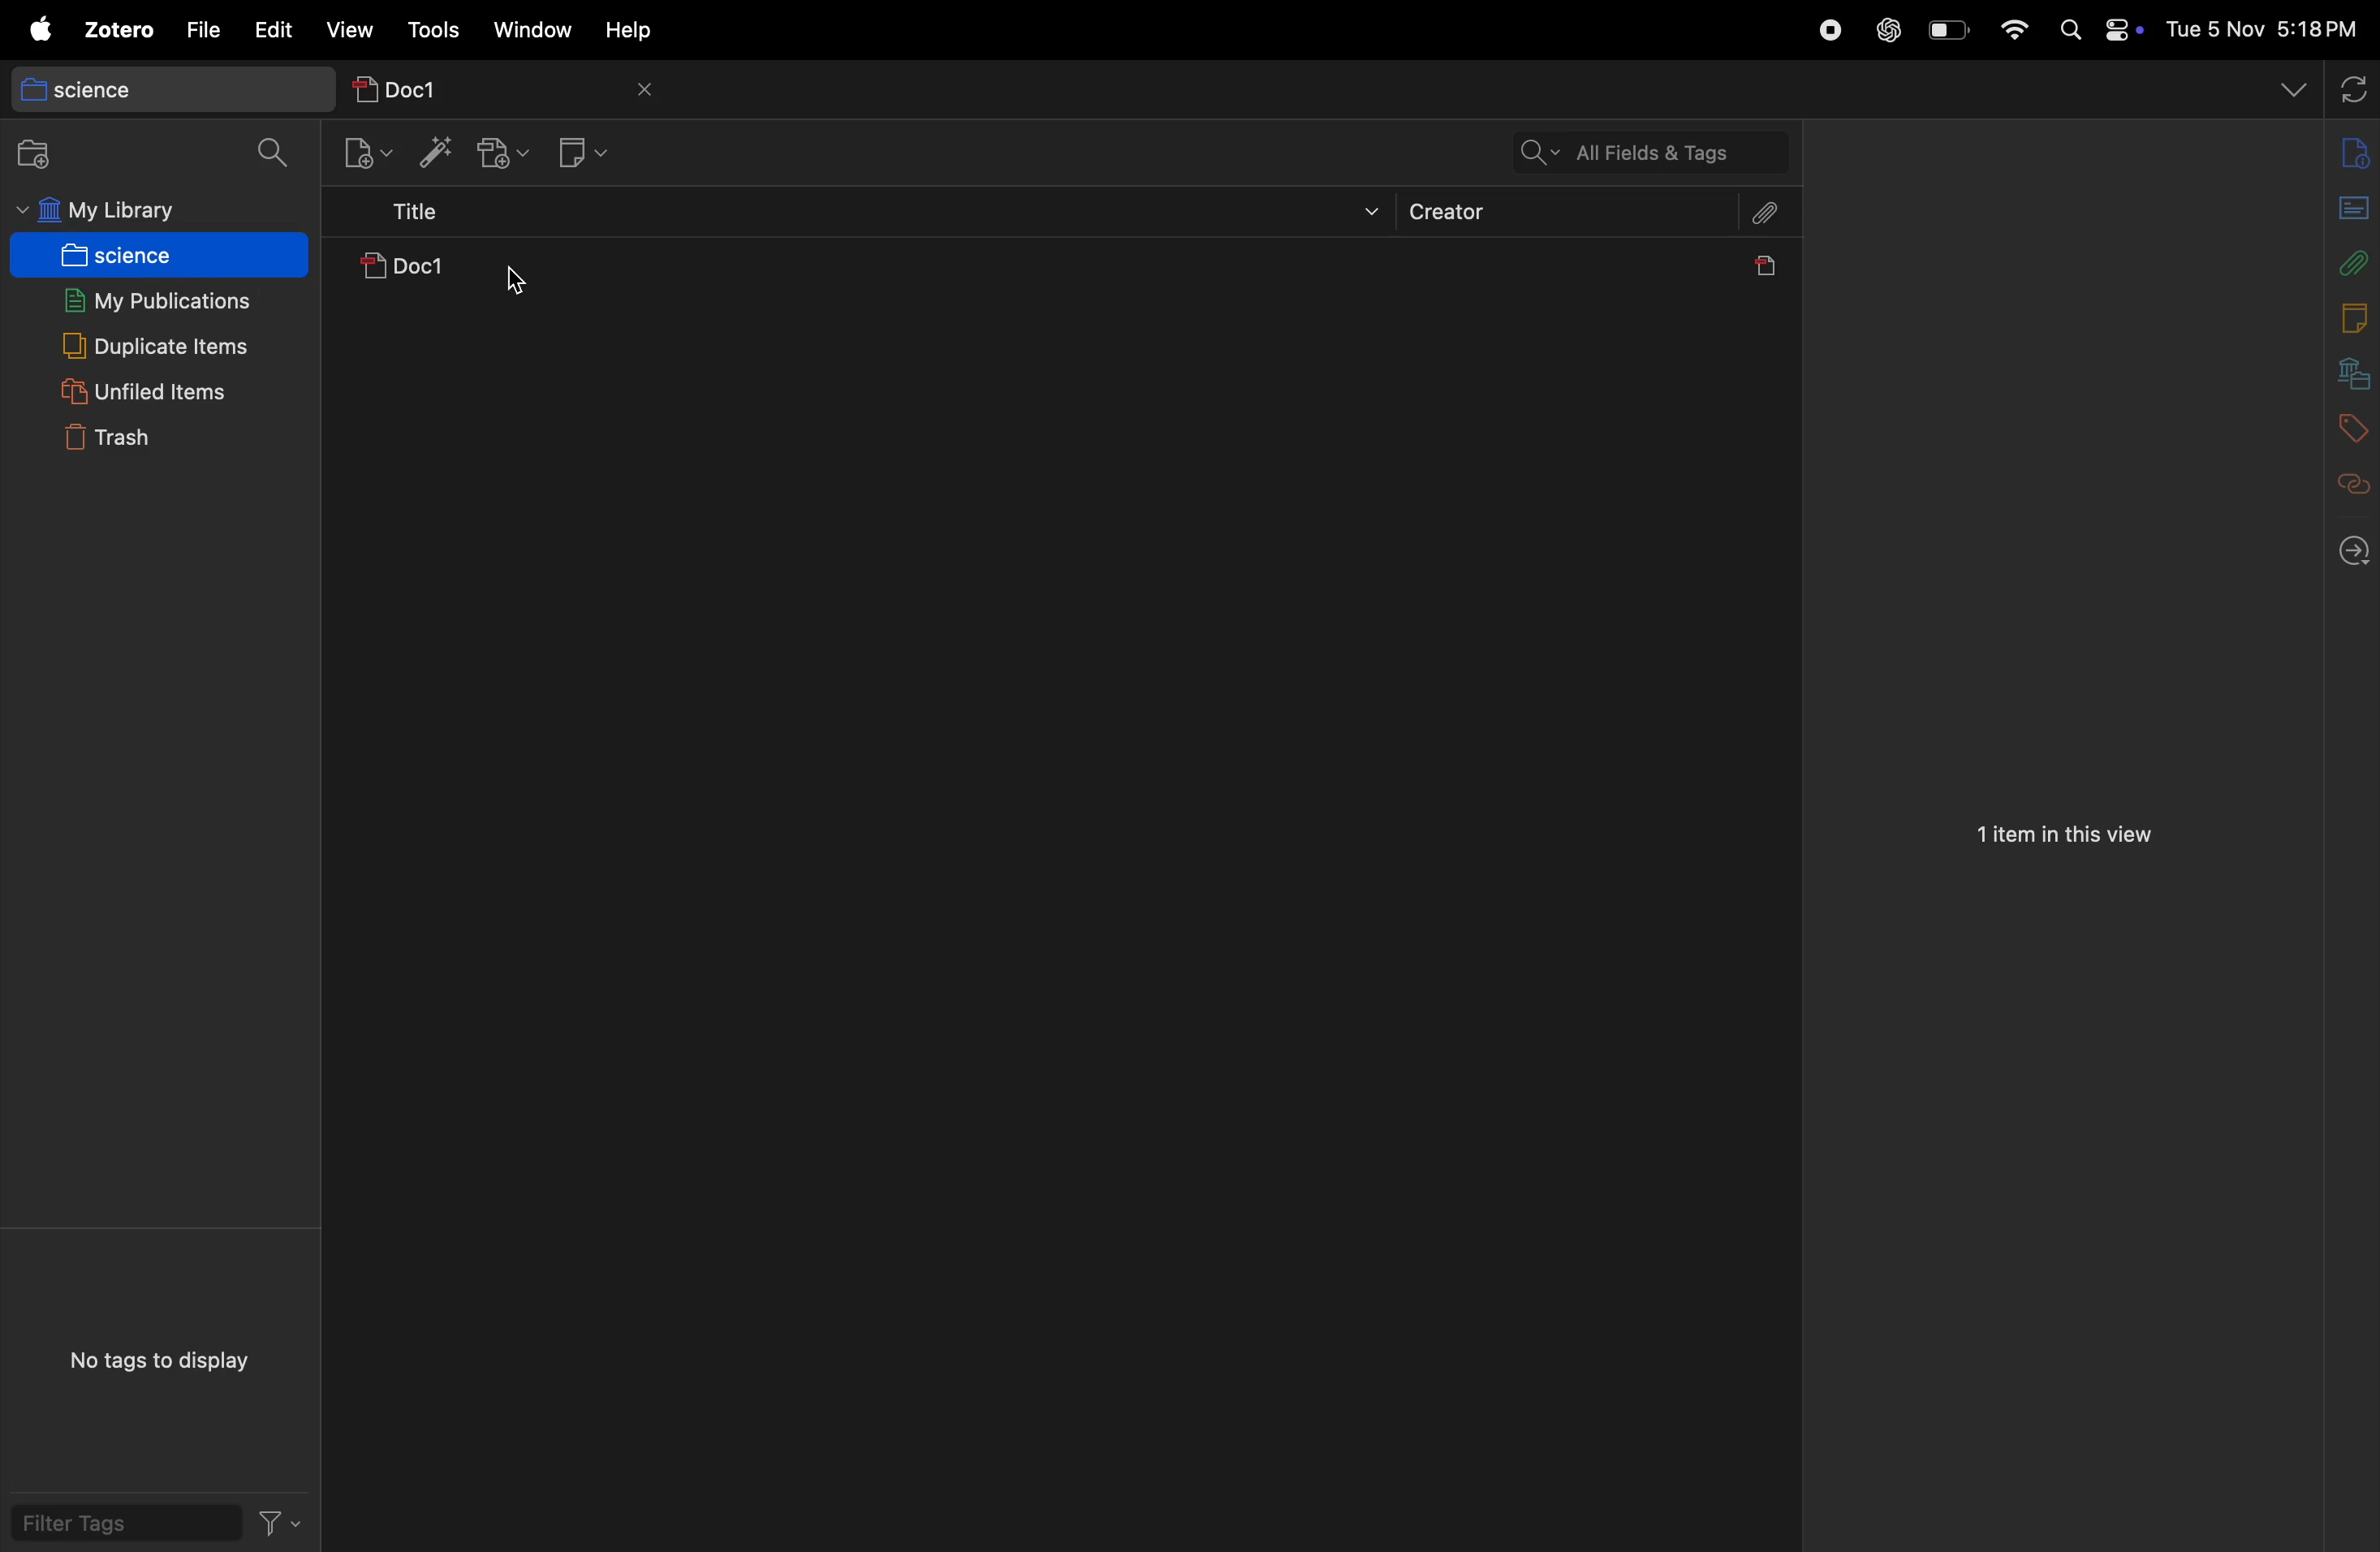  What do you see at coordinates (148, 254) in the screenshot?
I see `science` at bounding box center [148, 254].